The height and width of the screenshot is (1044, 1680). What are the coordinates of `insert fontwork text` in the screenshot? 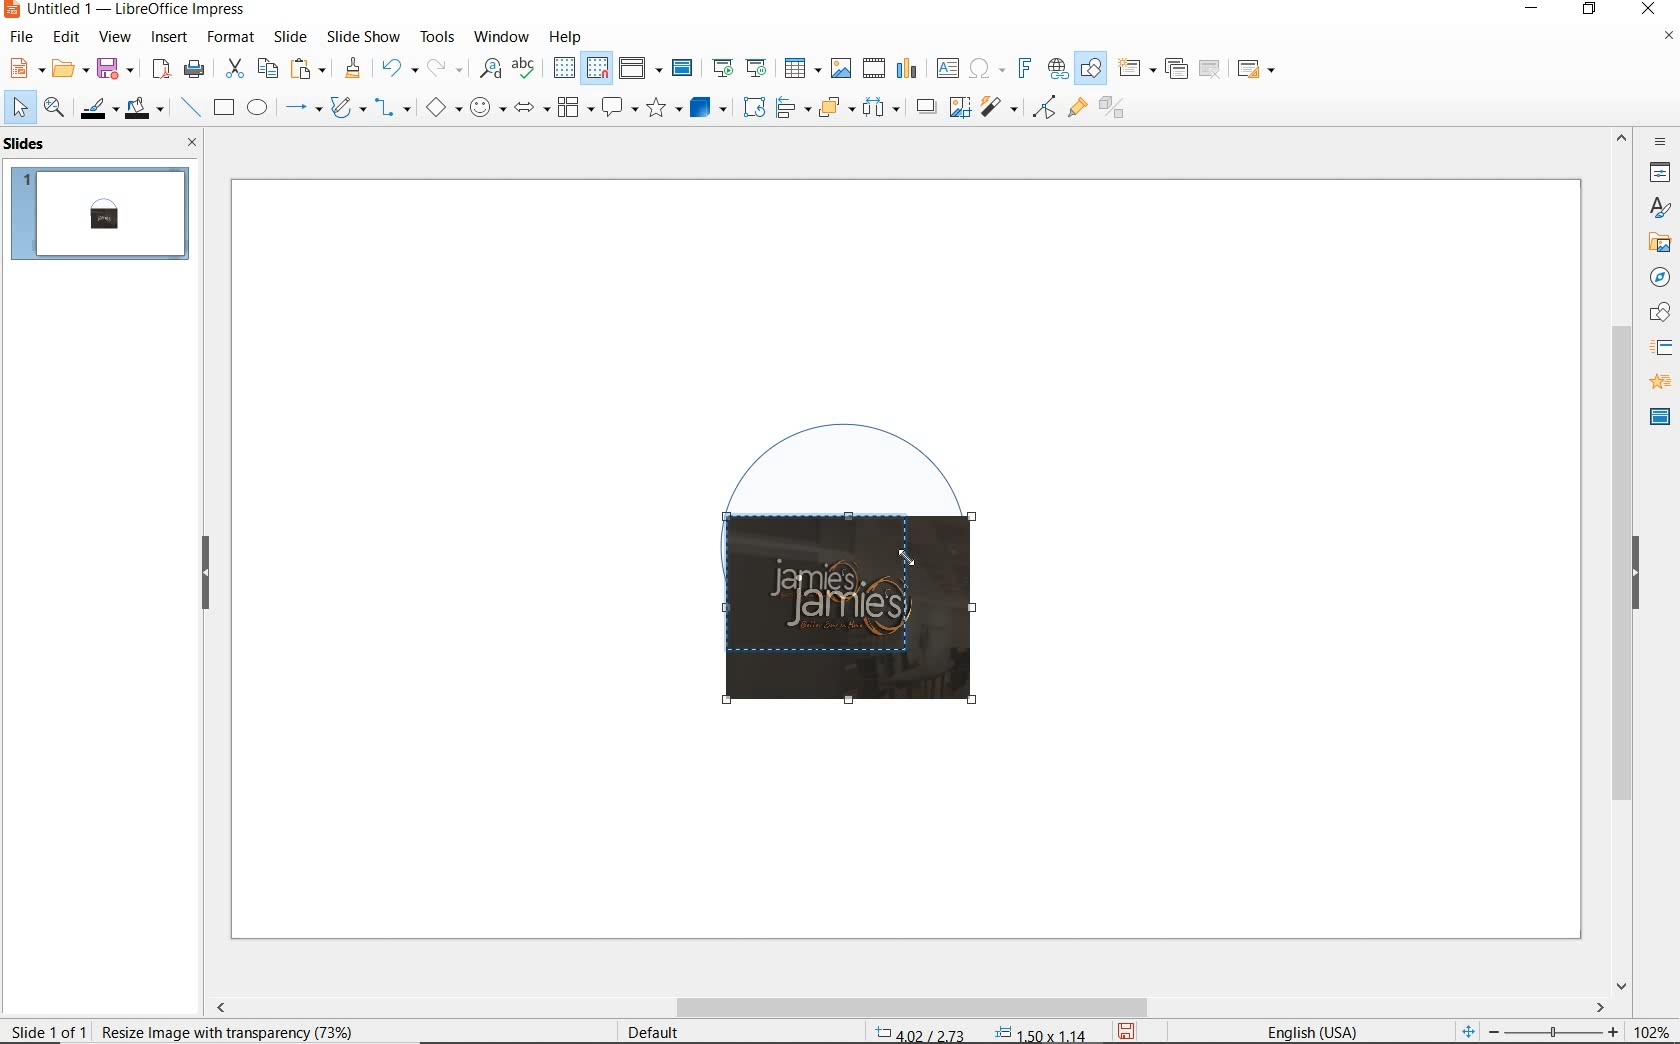 It's located at (1022, 69).